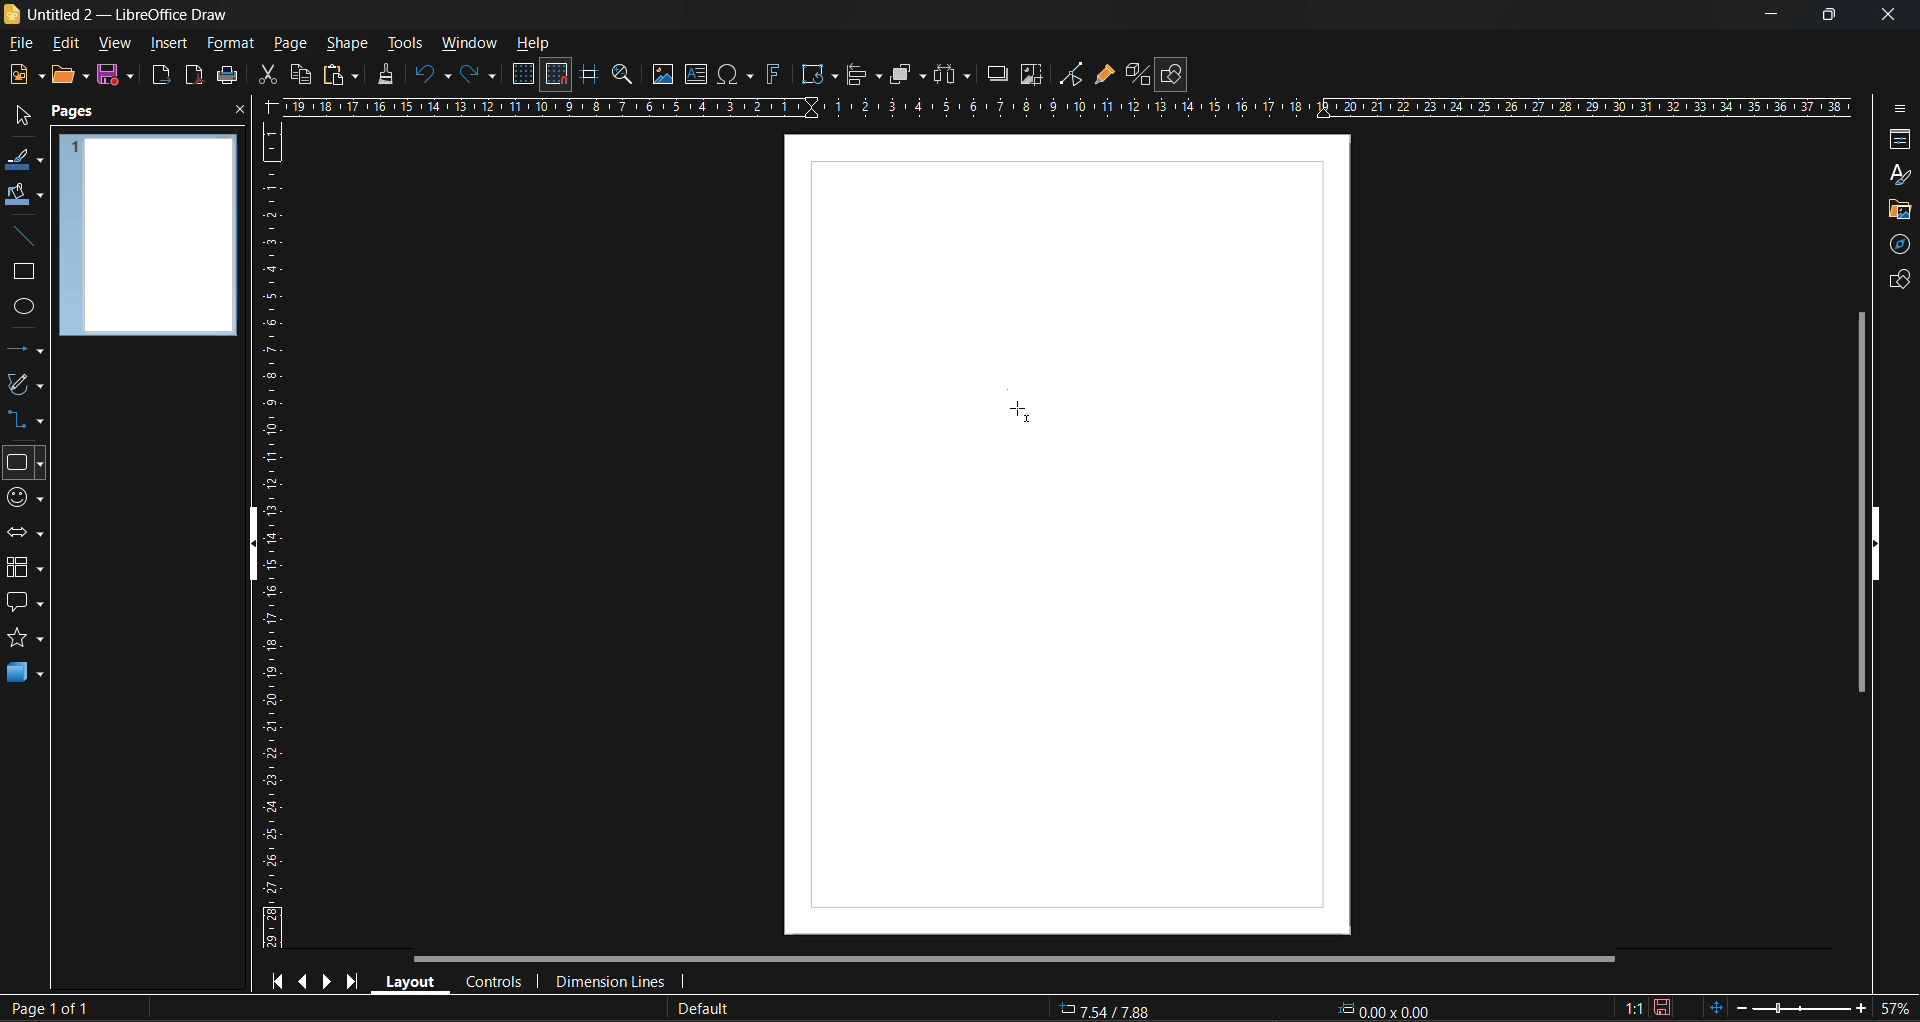 The width and height of the screenshot is (1920, 1022). What do you see at coordinates (20, 273) in the screenshot?
I see `rectangle` at bounding box center [20, 273].